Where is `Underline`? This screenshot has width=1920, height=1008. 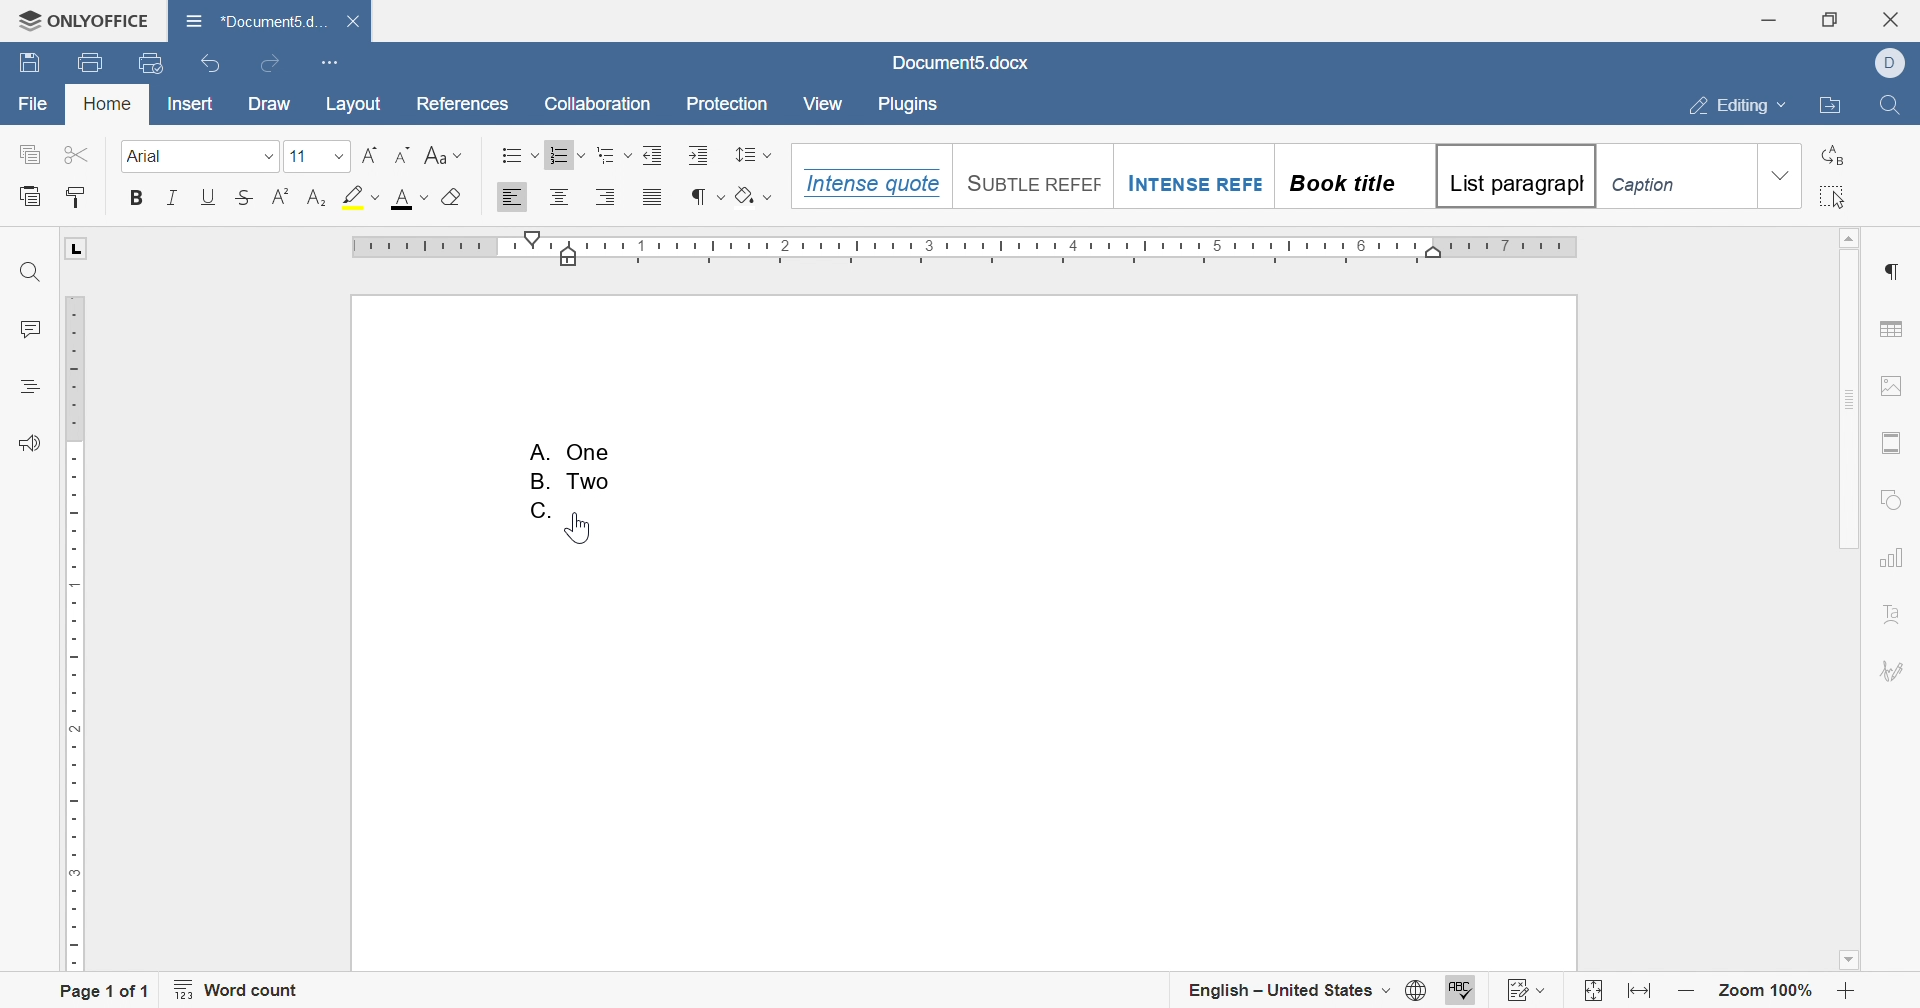
Underline is located at coordinates (208, 197).